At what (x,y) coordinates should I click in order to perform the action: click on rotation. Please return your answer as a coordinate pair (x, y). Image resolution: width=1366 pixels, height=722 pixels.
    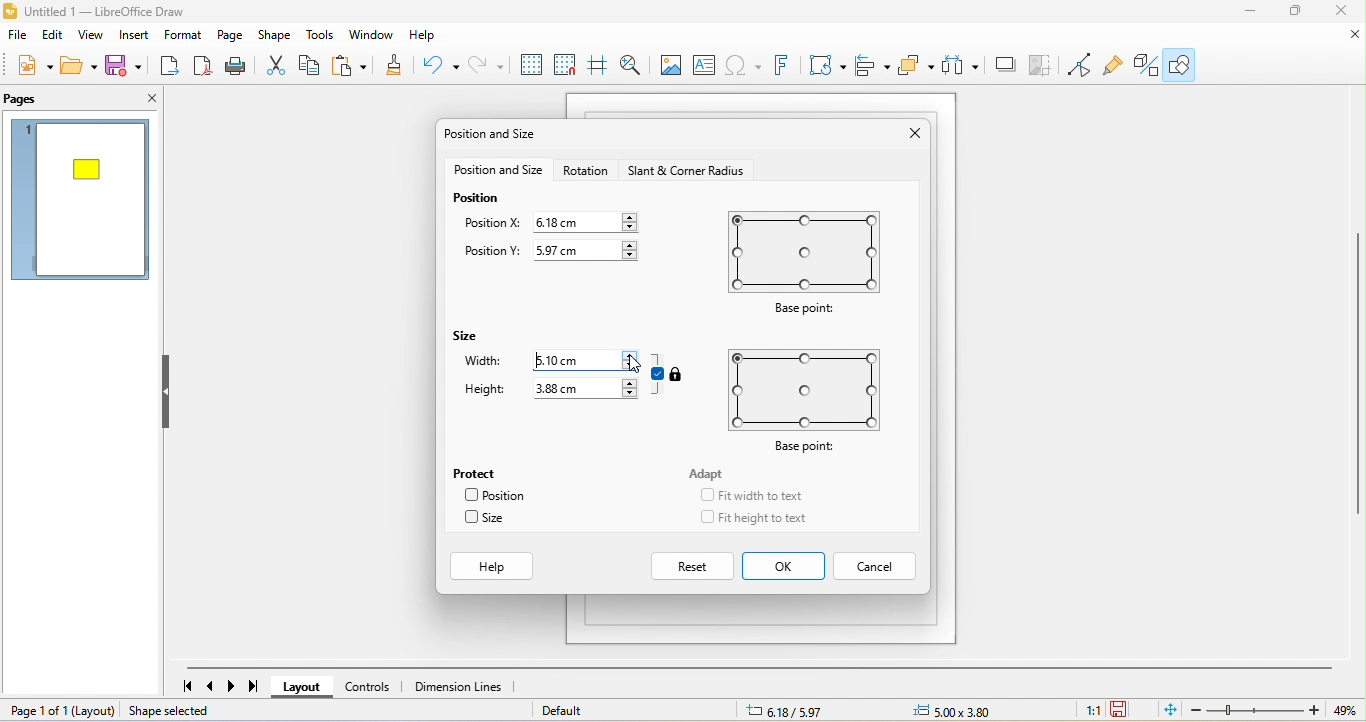
    Looking at the image, I should click on (589, 172).